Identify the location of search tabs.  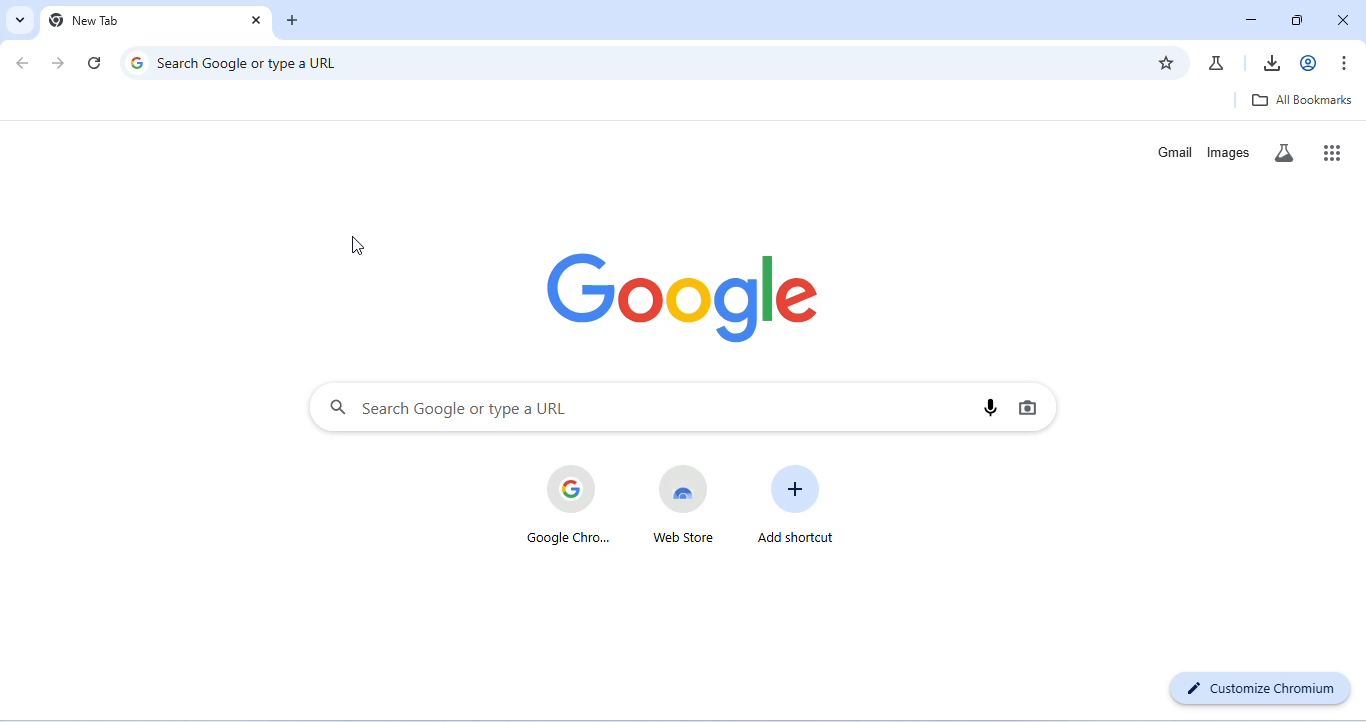
(18, 20).